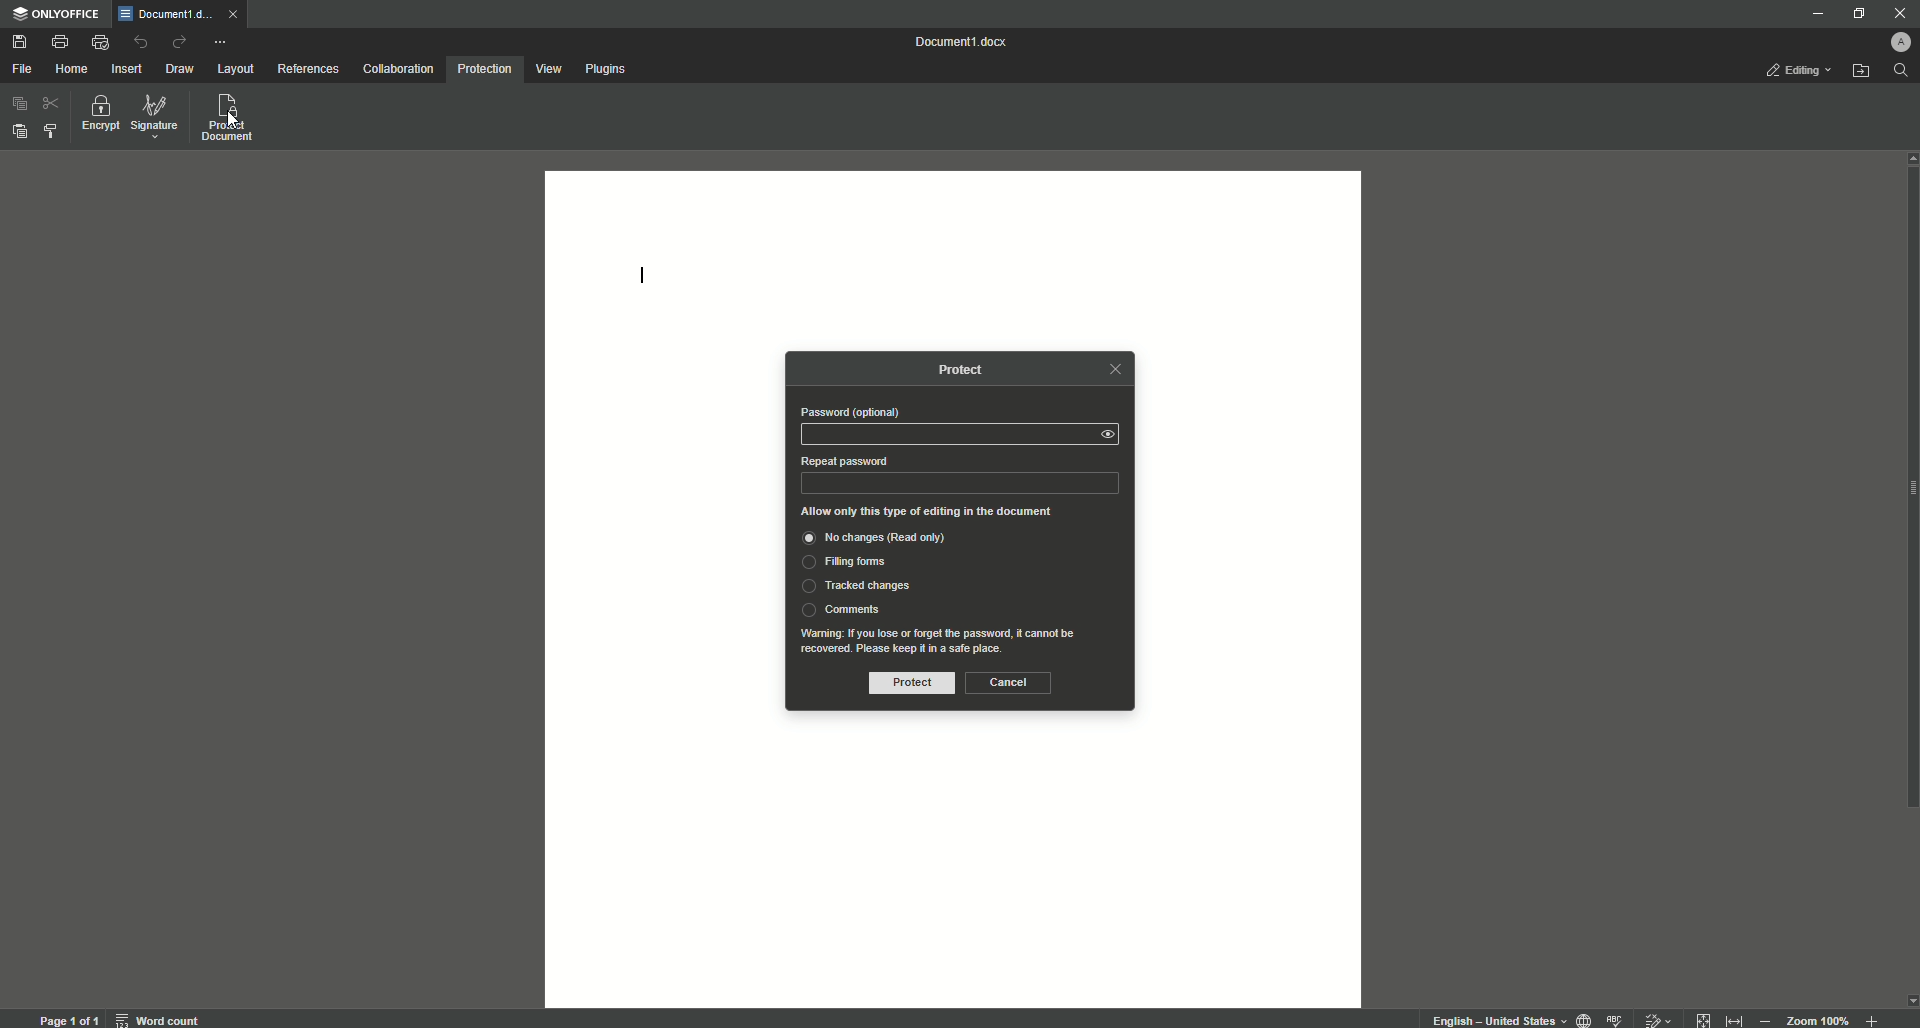  What do you see at coordinates (97, 115) in the screenshot?
I see `Encrypt` at bounding box center [97, 115].